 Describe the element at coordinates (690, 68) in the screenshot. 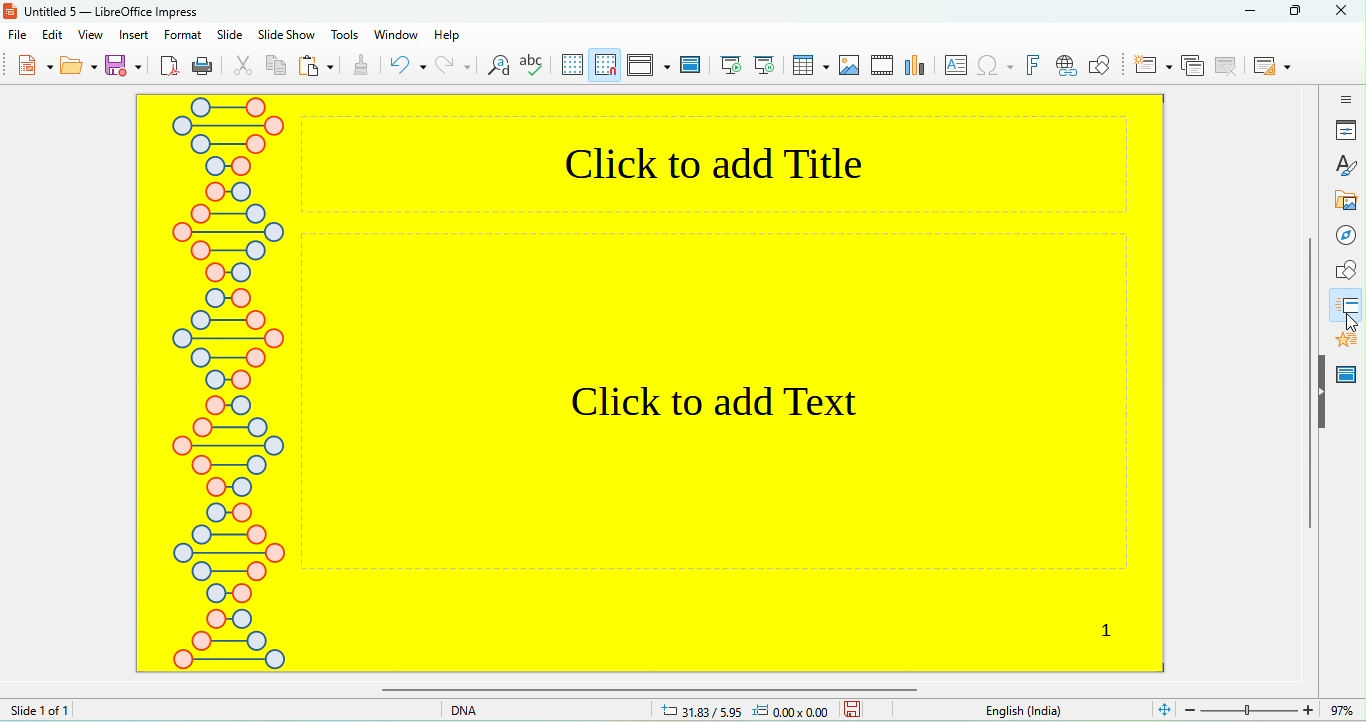

I see `master slid` at that location.